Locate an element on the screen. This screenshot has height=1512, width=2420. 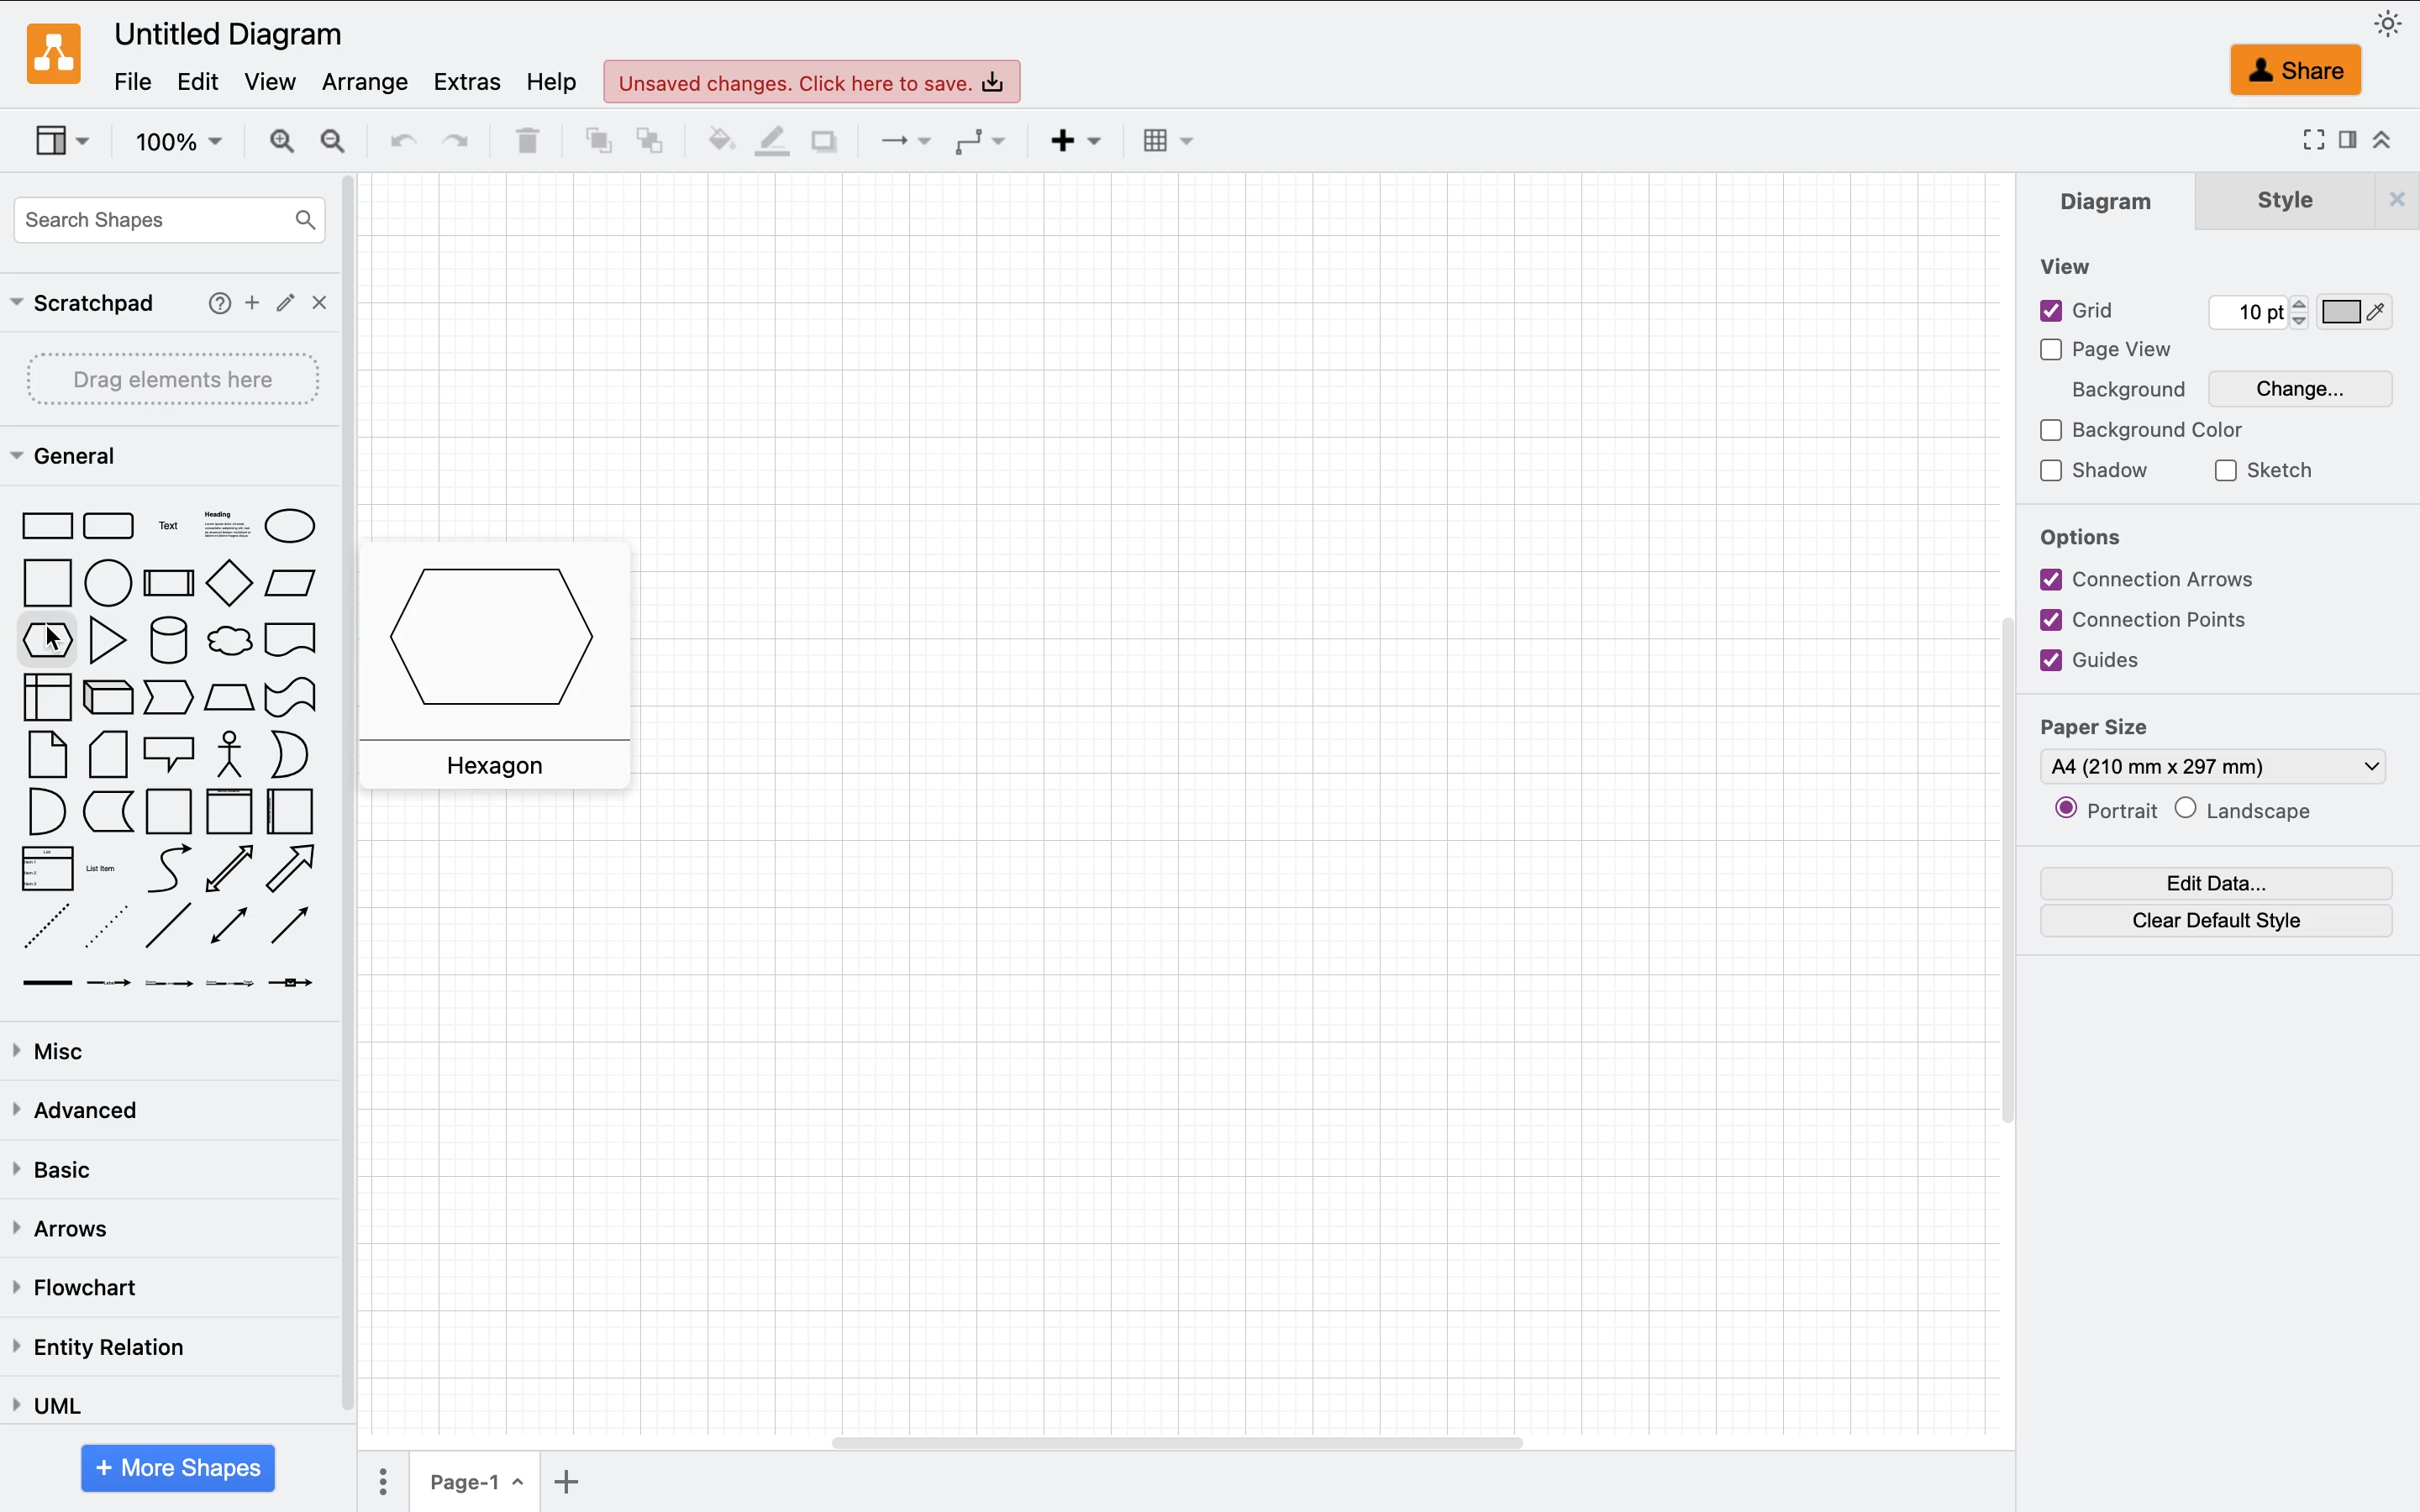
flowchart is located at coordinates (72, 1283).